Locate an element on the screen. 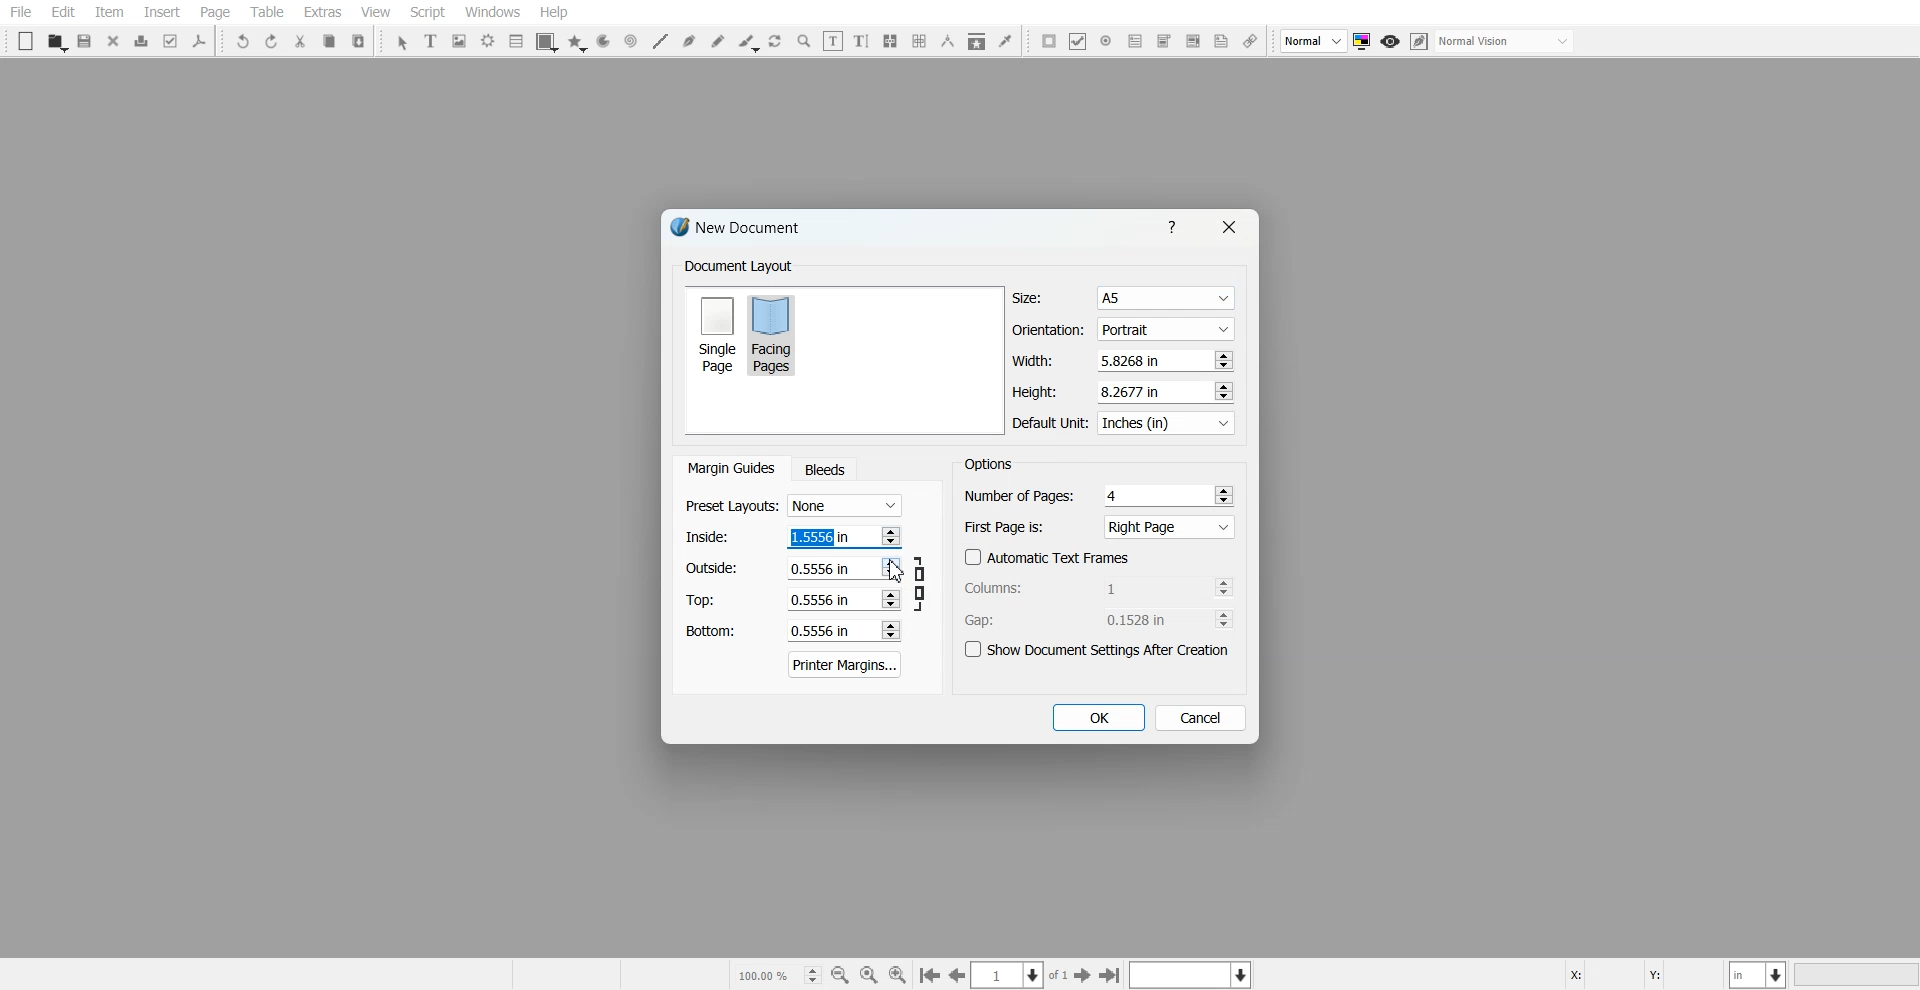 This screenshot has width=1920, height=990. 0.5556 in is located at coordinates (821, 632).